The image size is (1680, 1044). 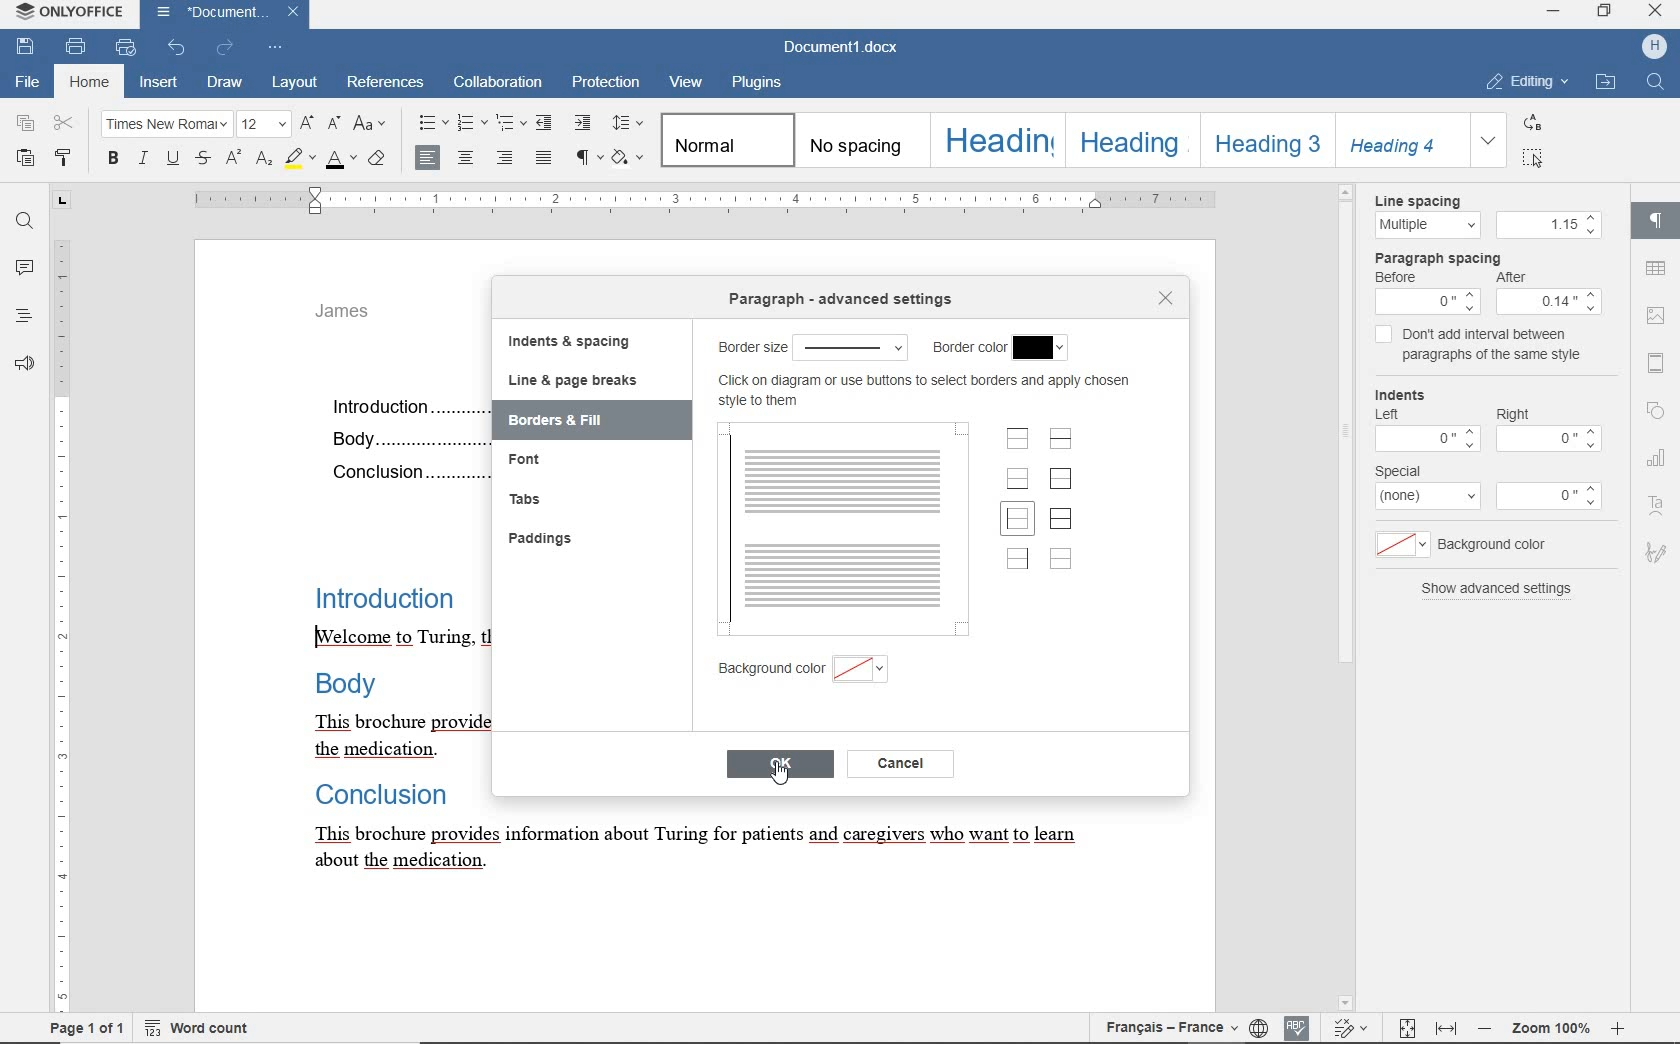 What do you see at coordinates (1061, 559) in the screenshot?
I see `set no borders` at bounding box center [1061, 559].